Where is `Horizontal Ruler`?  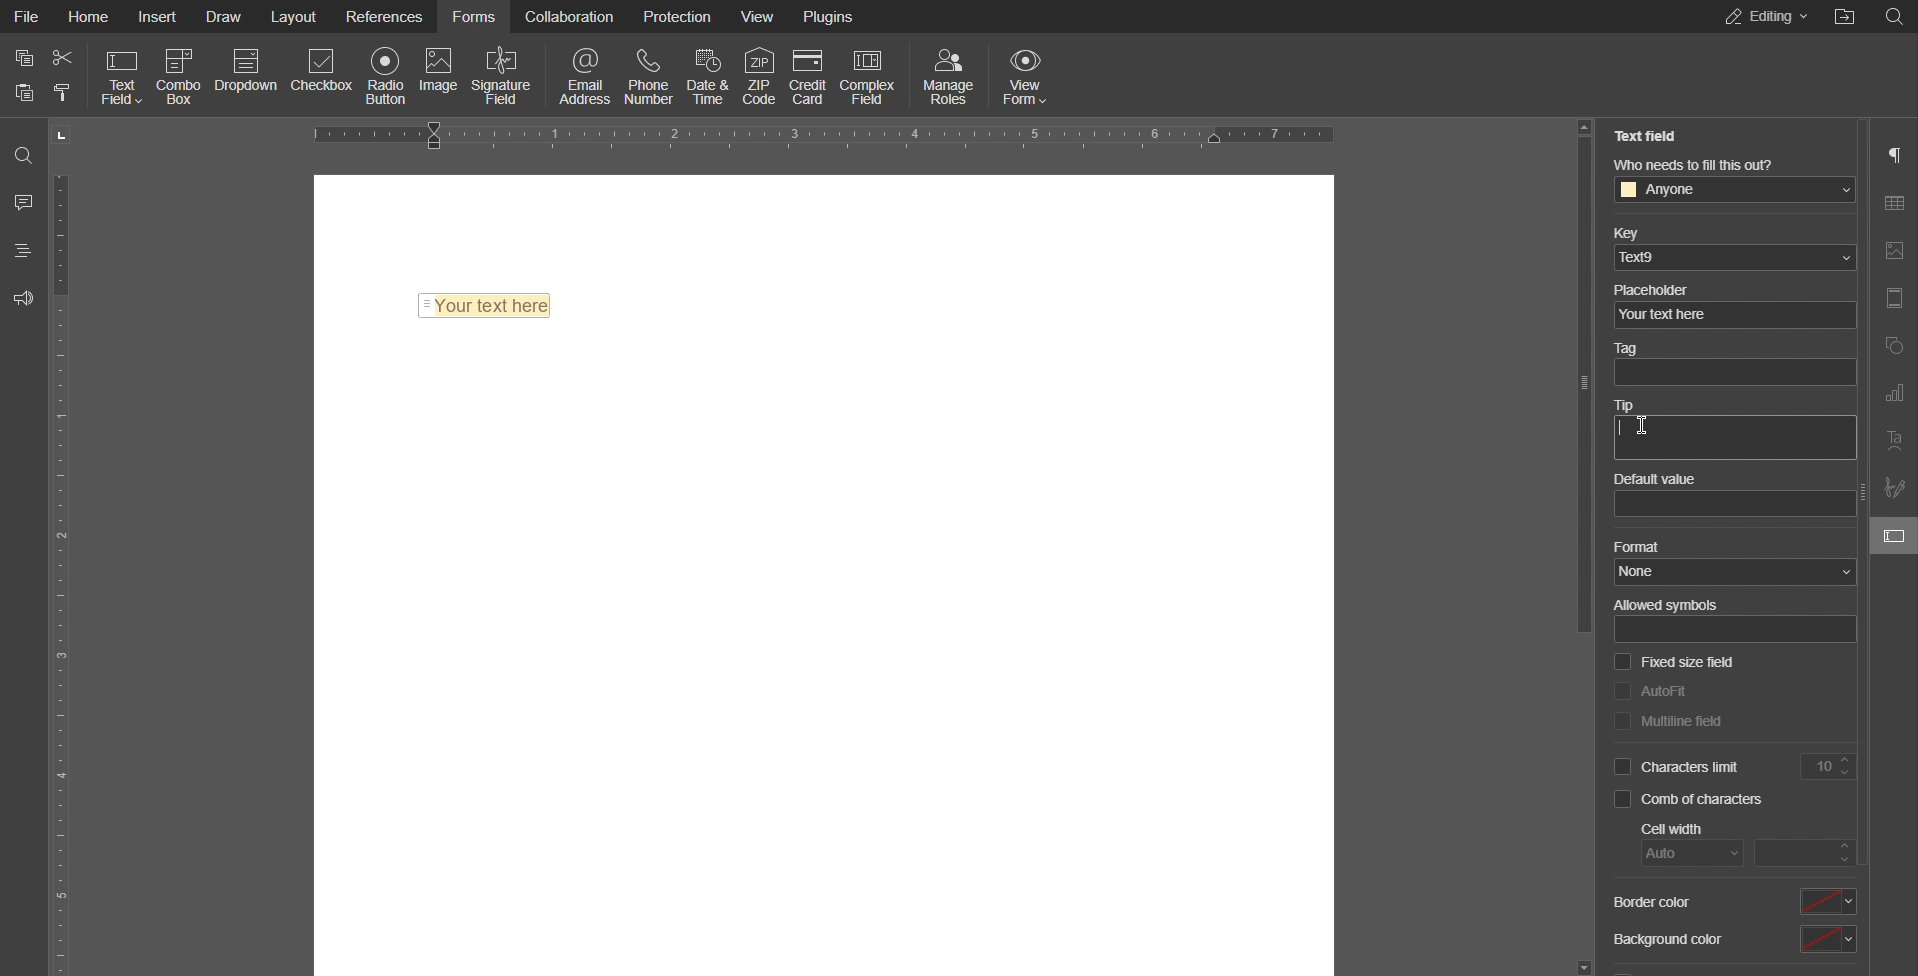 Horizontal Ruler is located at coordinates (825, 136).